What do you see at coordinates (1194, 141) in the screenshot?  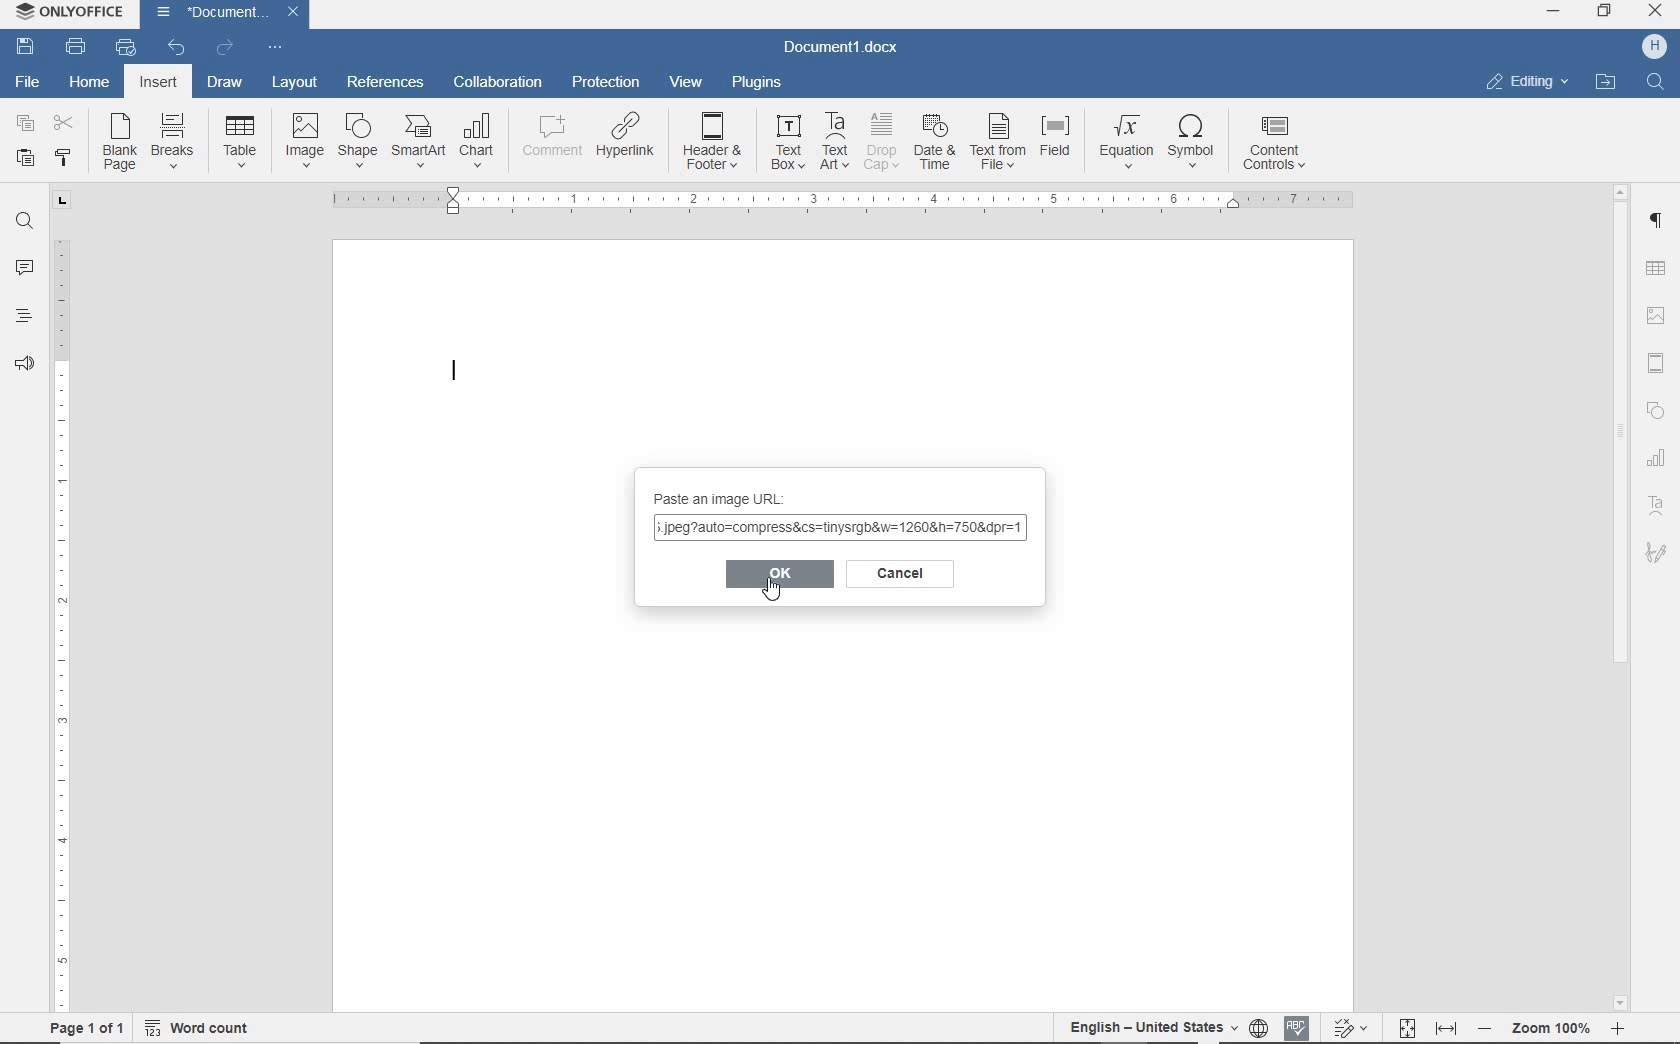 I see `symbol` at bounding box center [1194, 141].